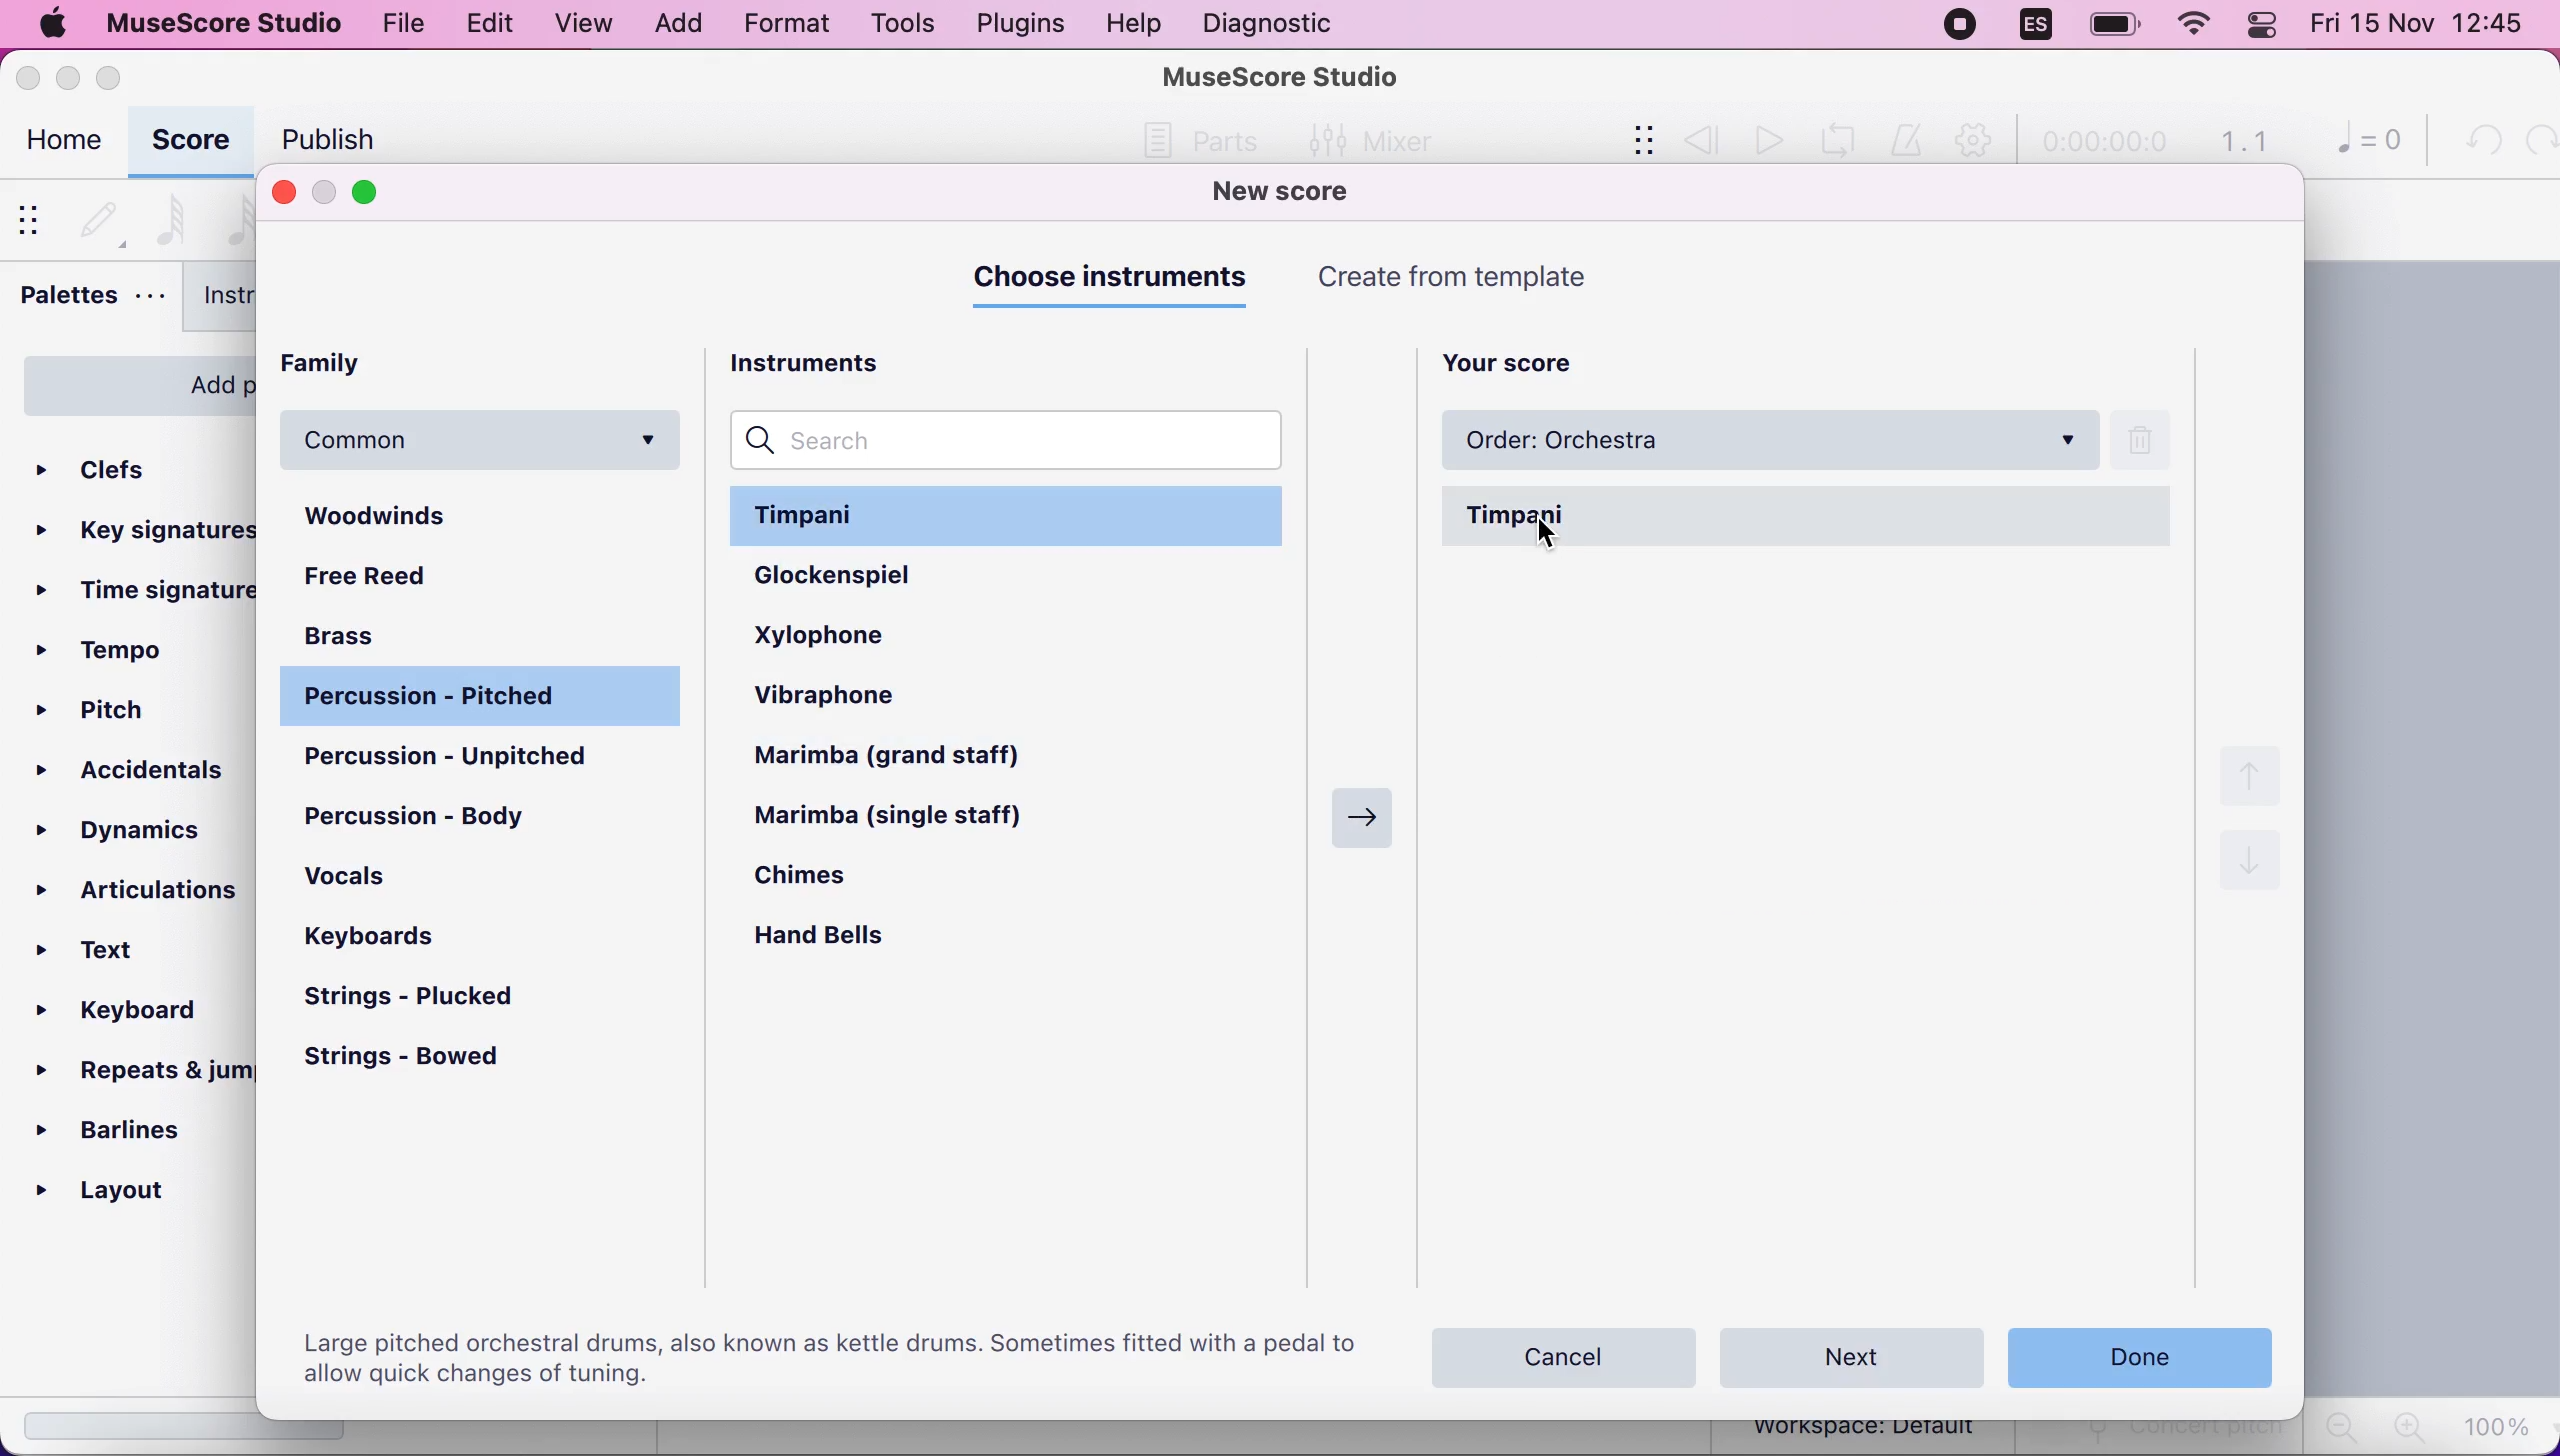 The height and width of the screenshot is (1456, 2560). Describe the element at coordinates (1523, 359) in the screenshot. I see `your score` at that location.